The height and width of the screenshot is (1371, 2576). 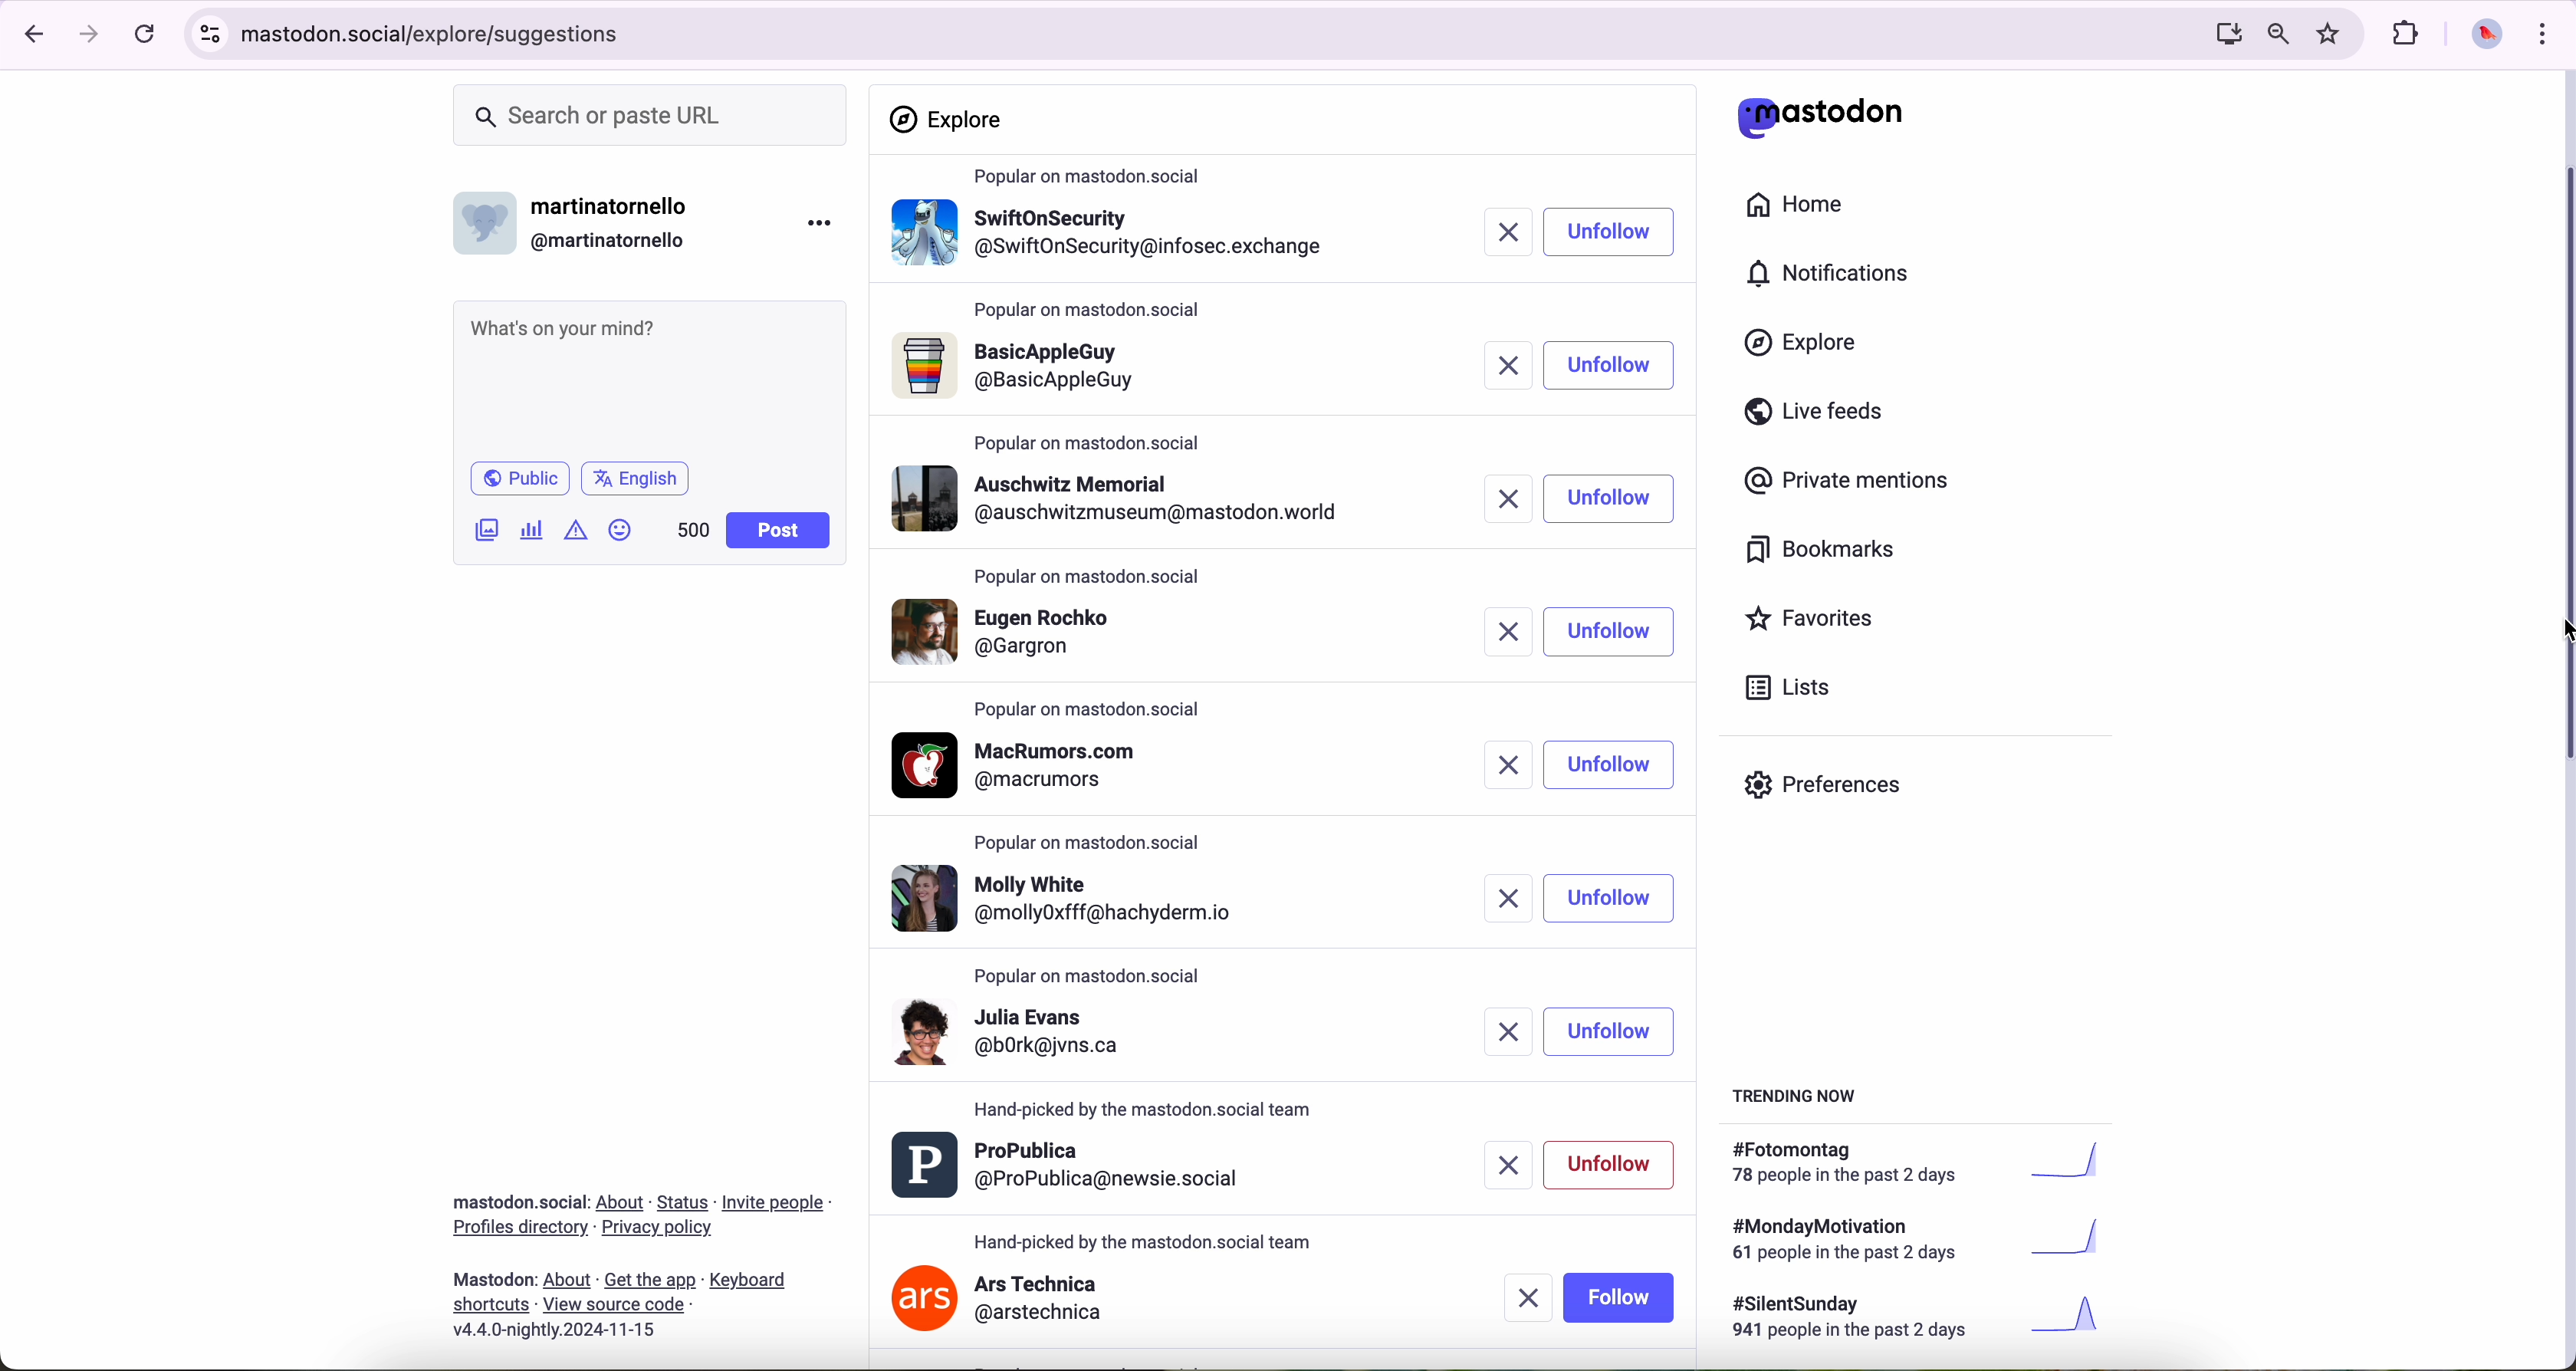 What do you see at coordinates (650, 116) in the screenshot?
I see `search or paste URL` at bounding box center [650, 116].